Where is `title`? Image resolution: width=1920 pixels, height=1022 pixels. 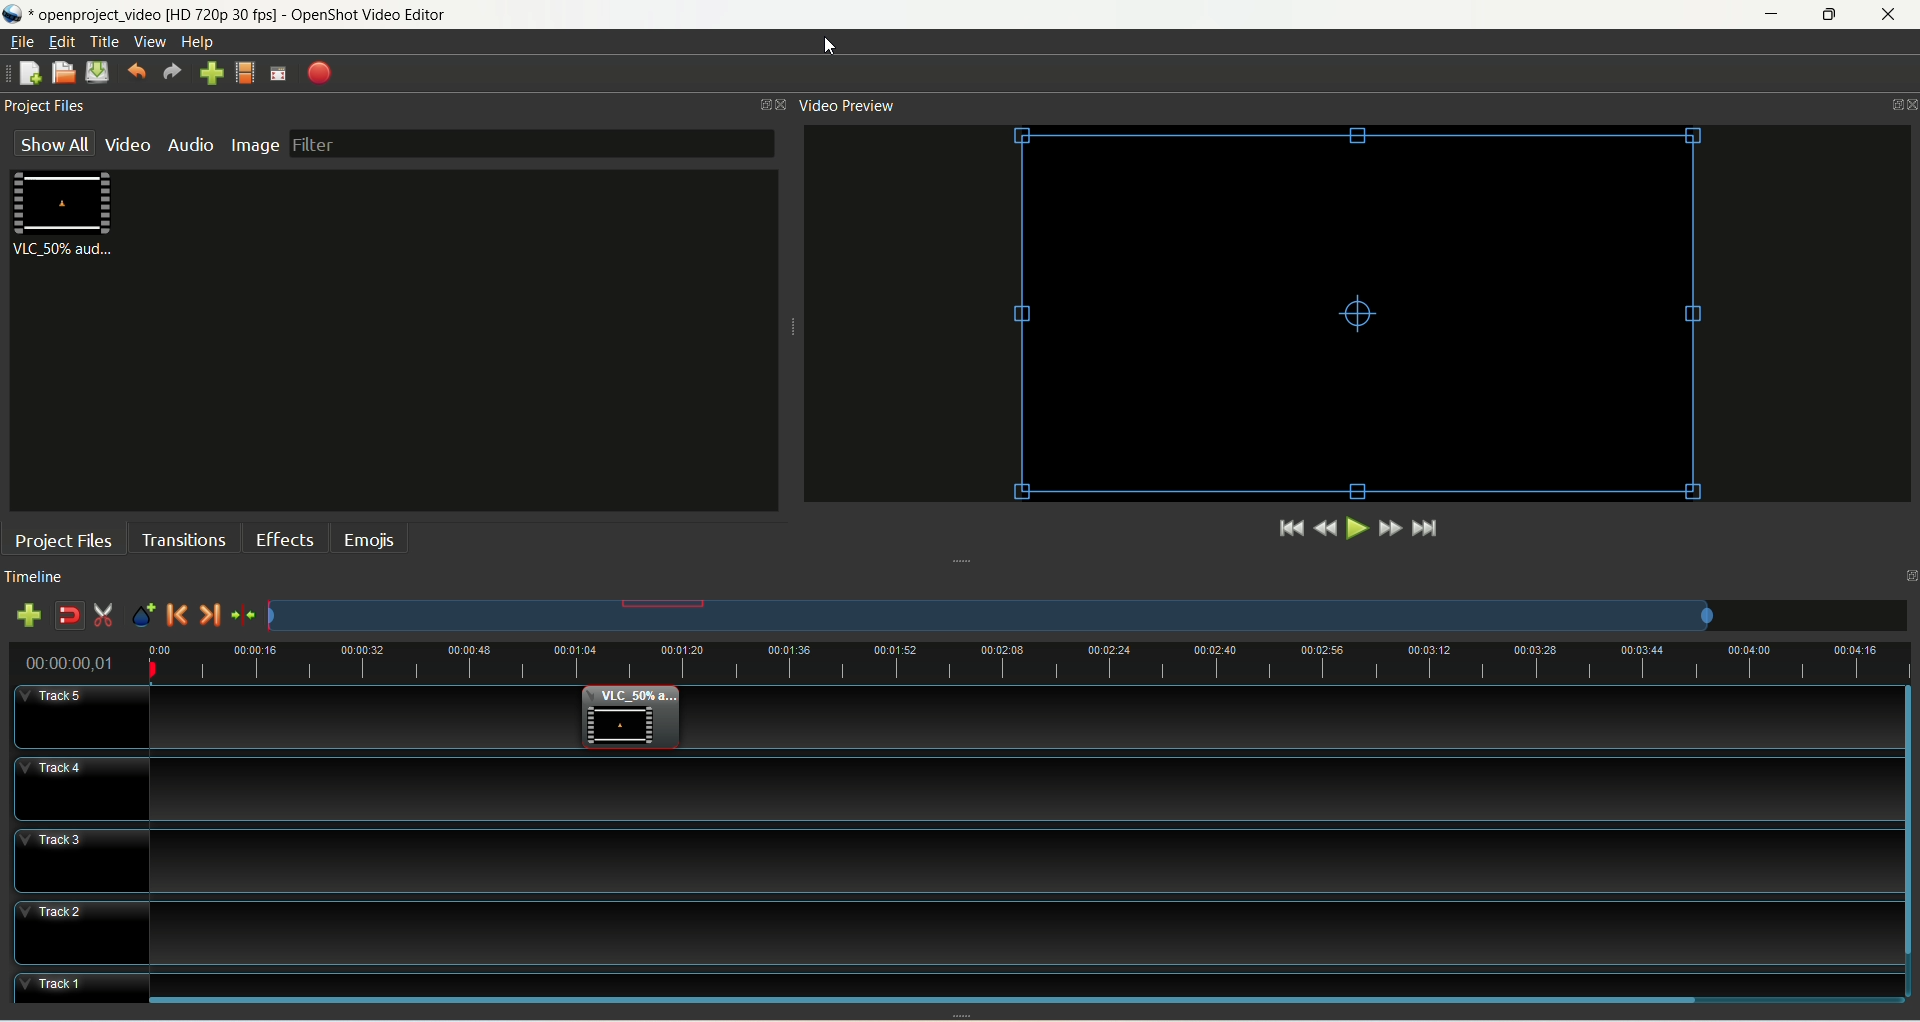 title is located at coordinates (106, 42).